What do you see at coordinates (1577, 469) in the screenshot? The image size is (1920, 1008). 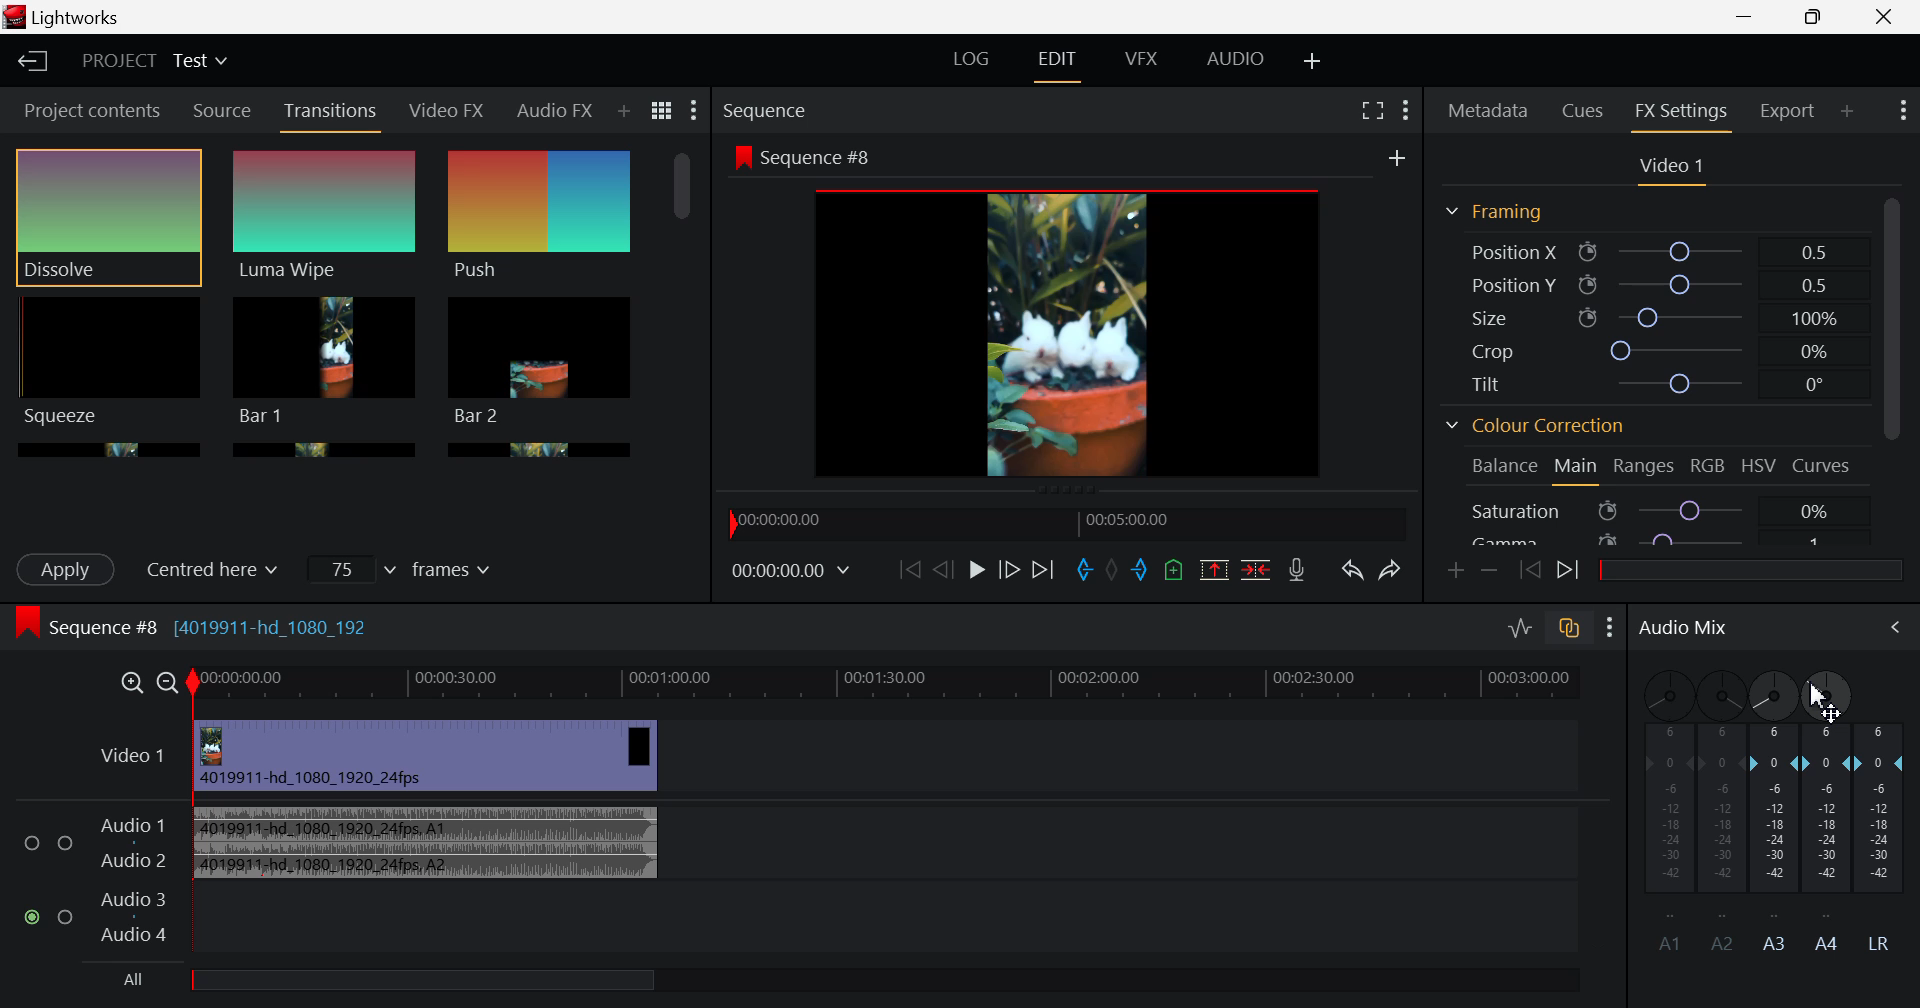 I see `Main Tab Open` at bounding box center [1577, 469].